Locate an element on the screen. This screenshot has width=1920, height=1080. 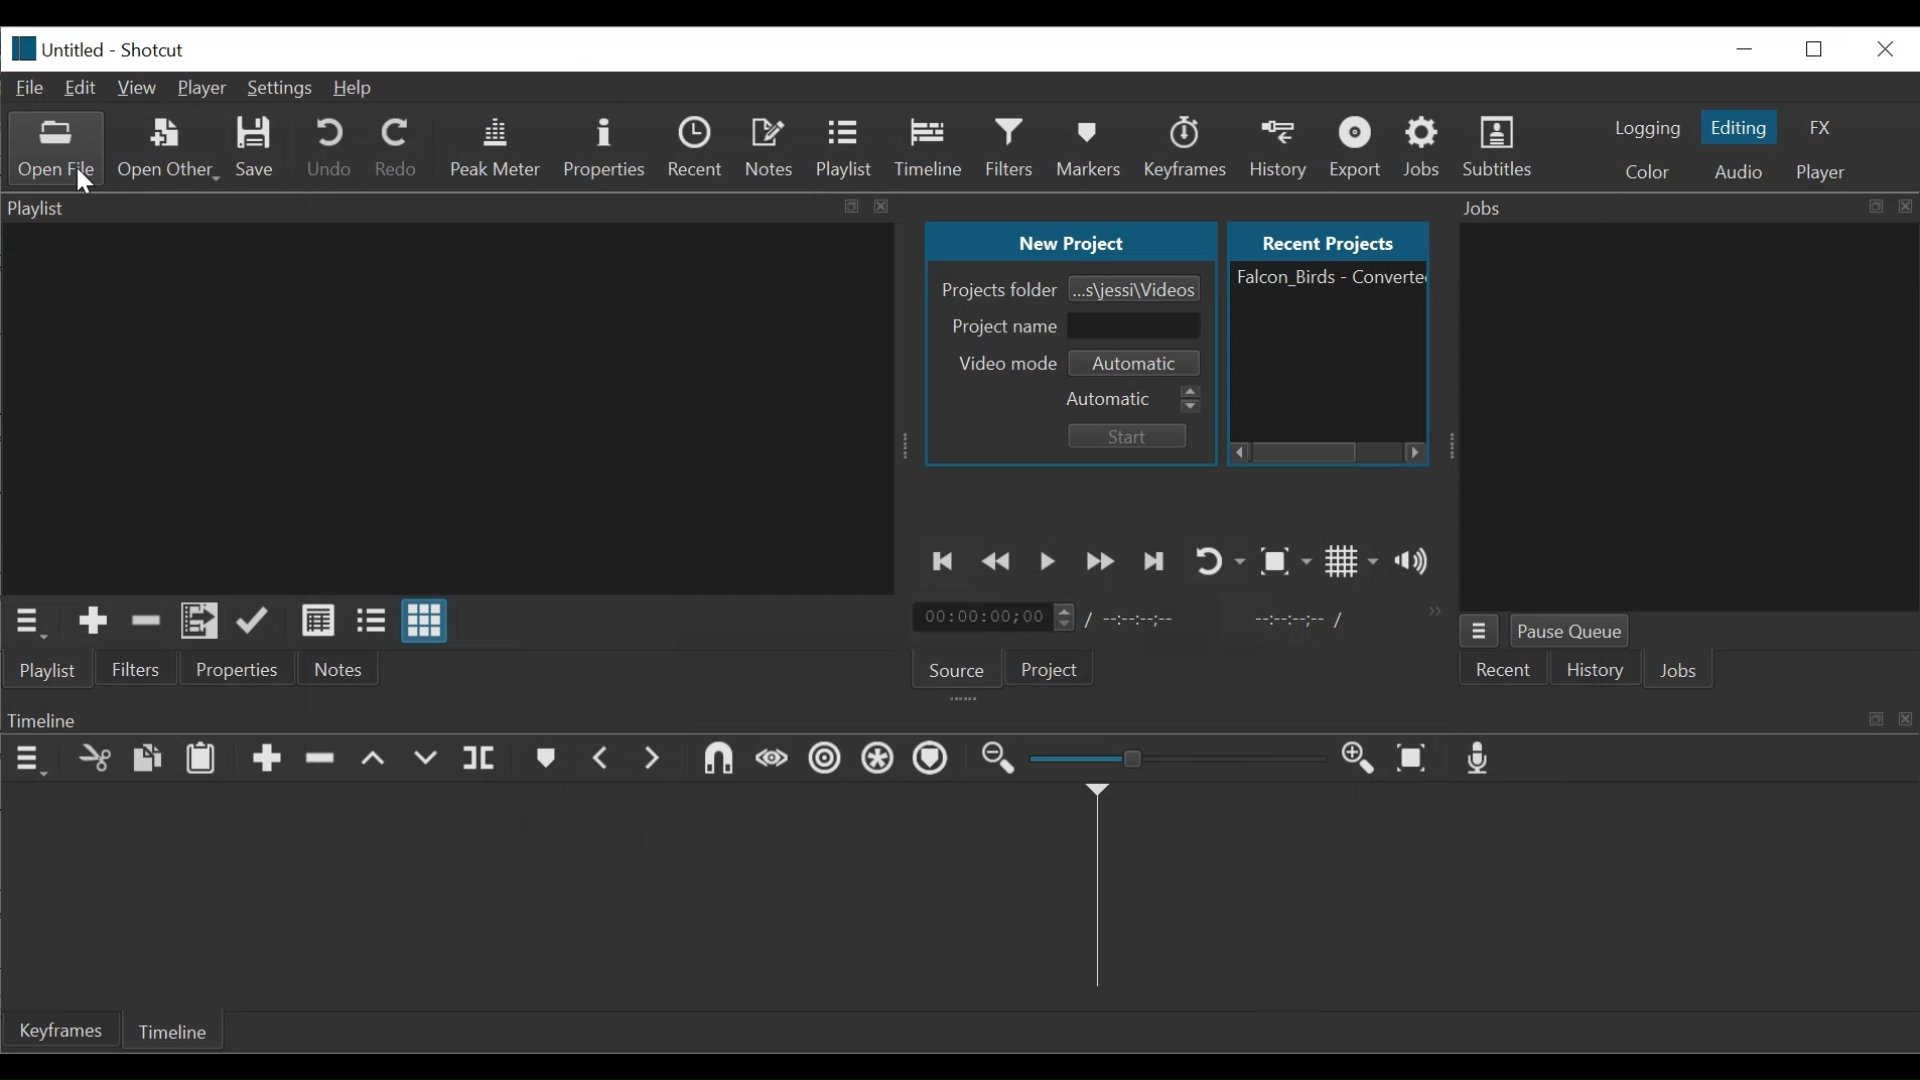
In point is located at coordinates (1299, 622).